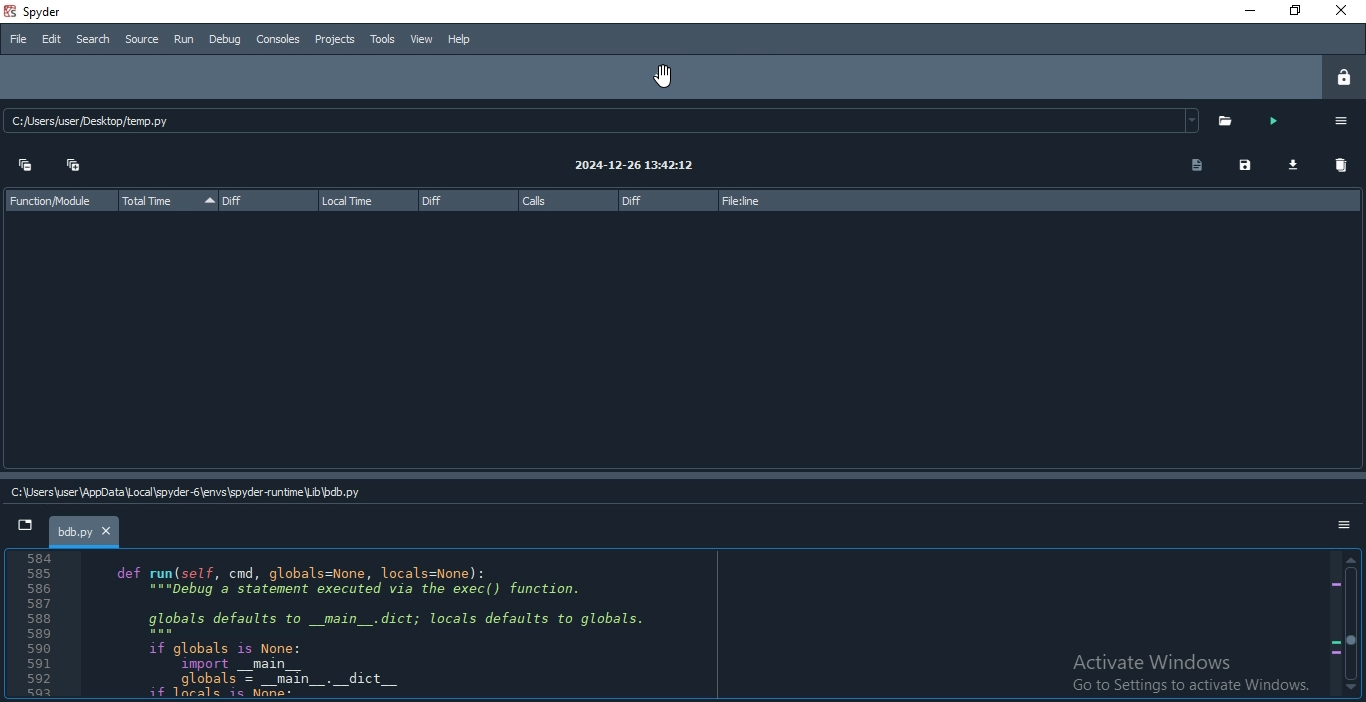  Describe the element at coordinates (270, 201) in the screenshot. I see `Diff` at that location.